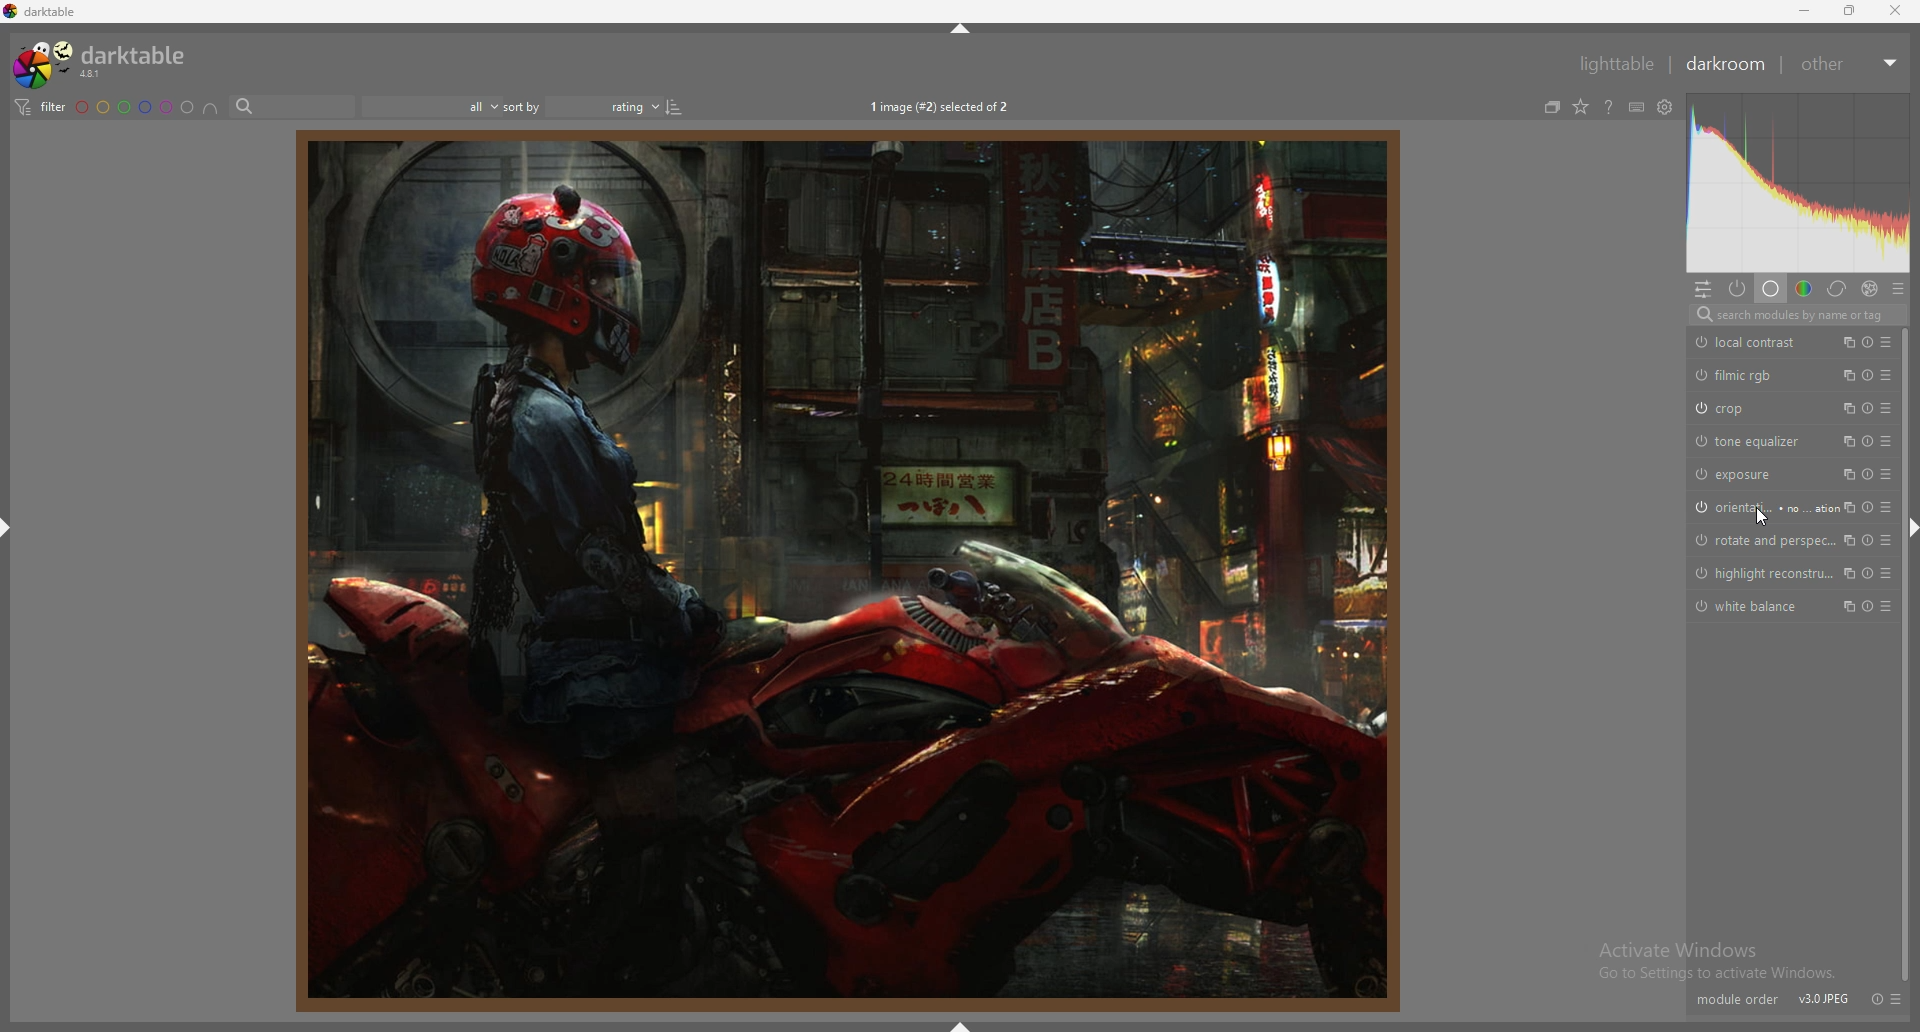 This screenshot has height=1032, width=1920. I want to click on hide, so click(1908, 528).